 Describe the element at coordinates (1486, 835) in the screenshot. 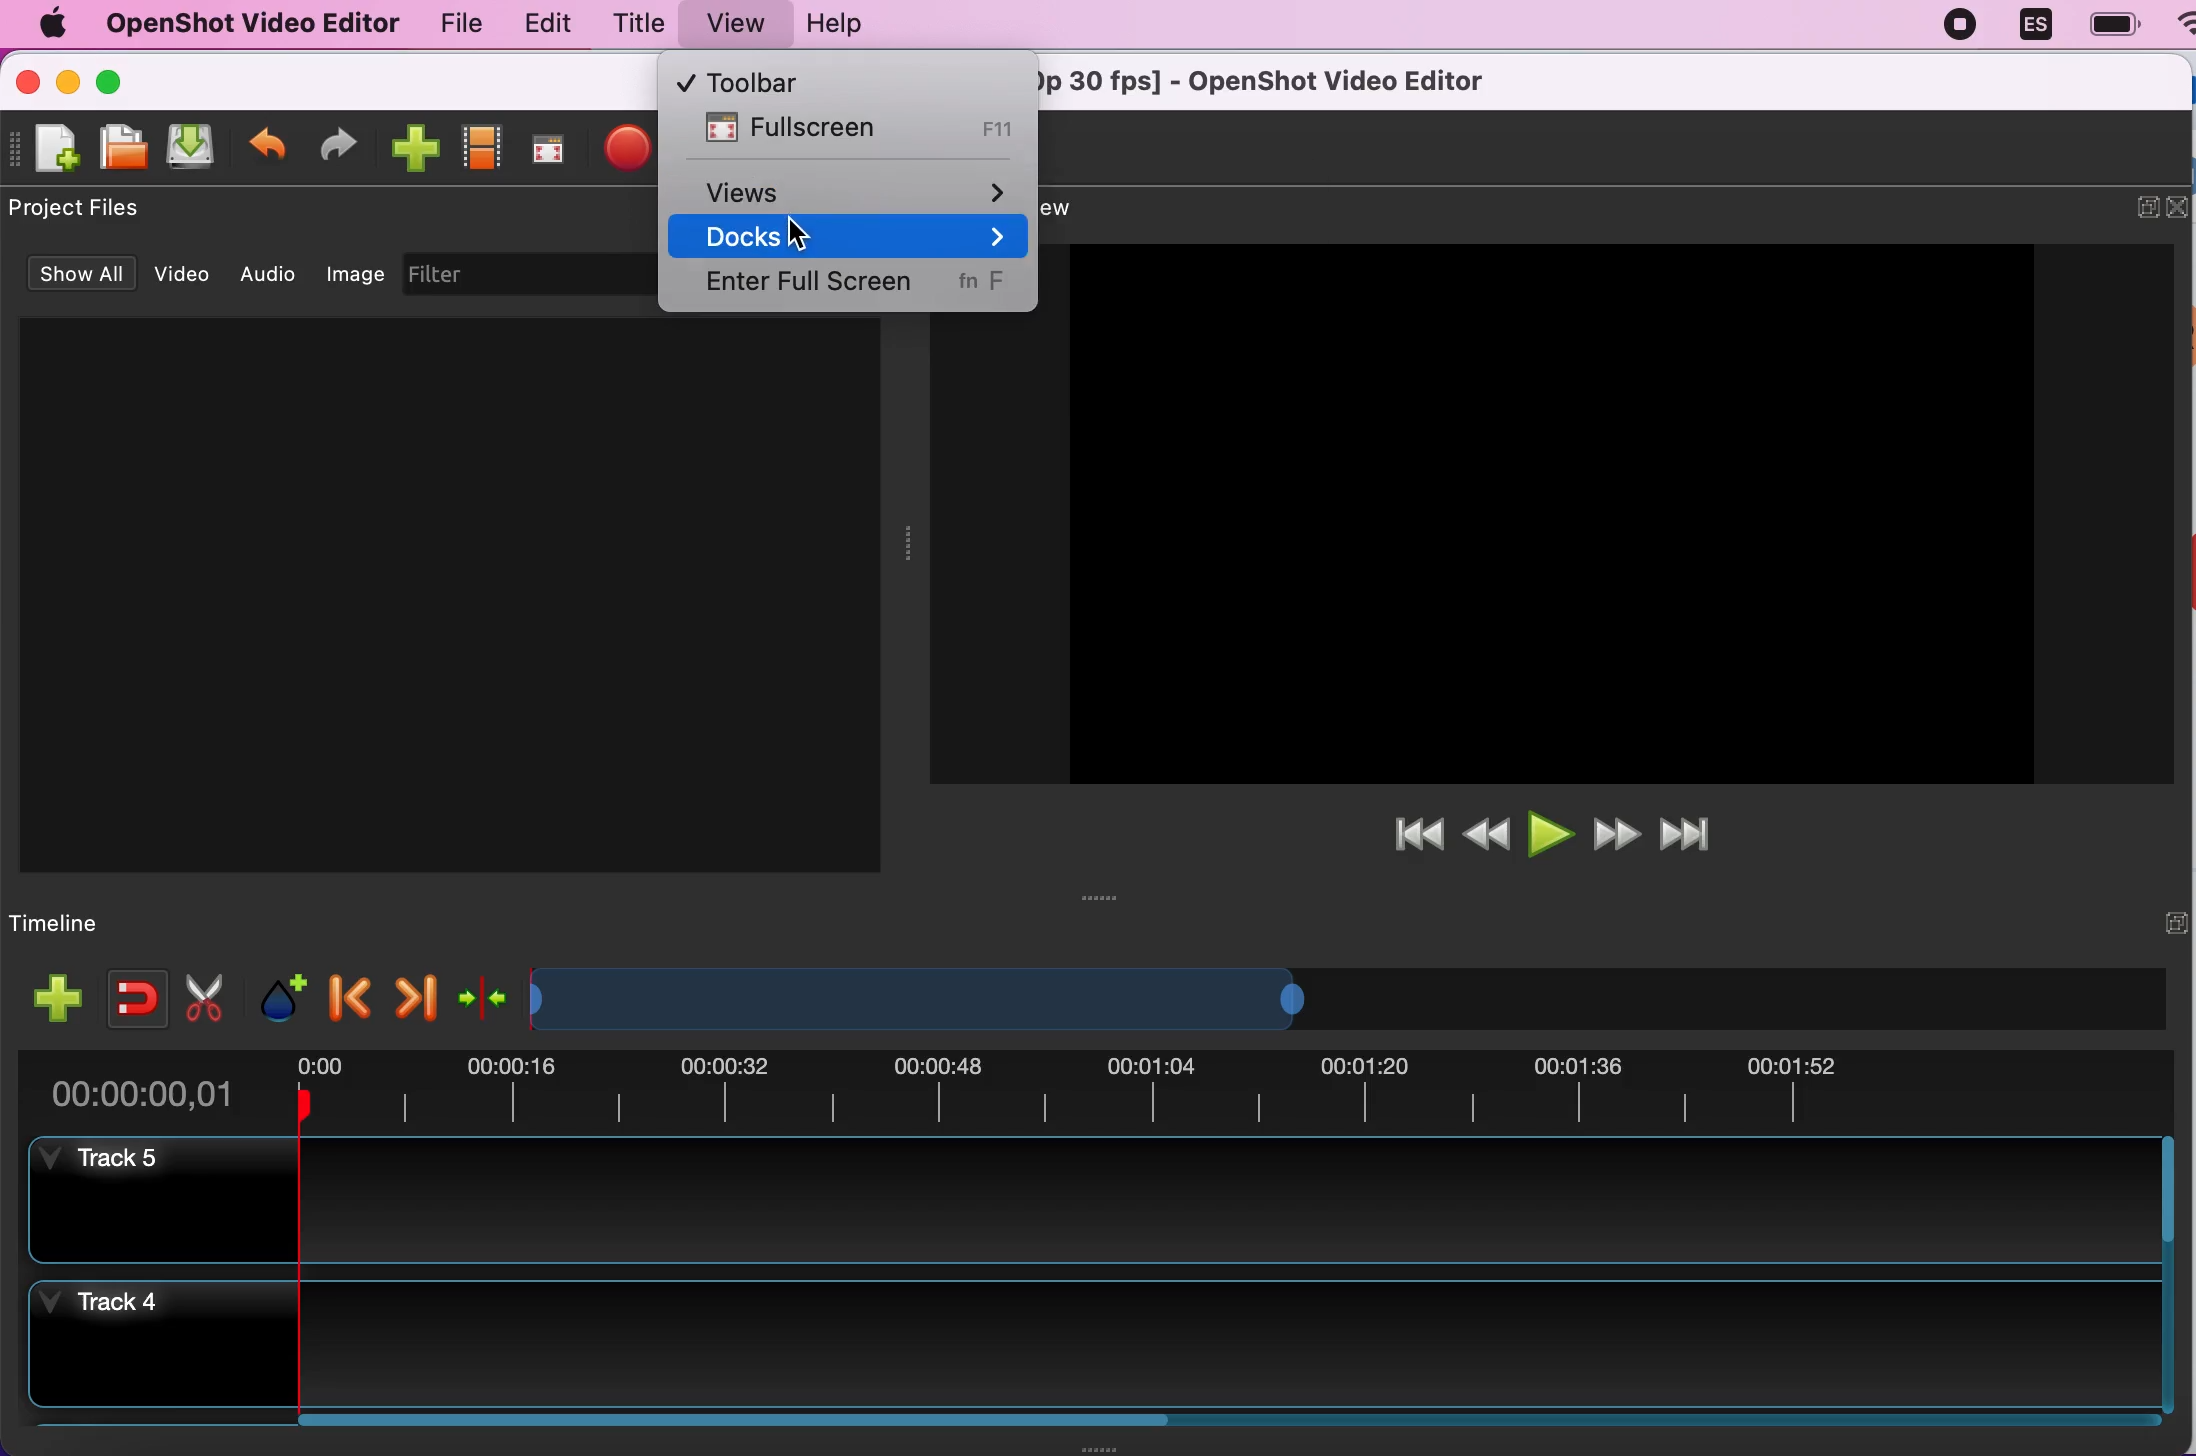

I see `rewind` at that location.